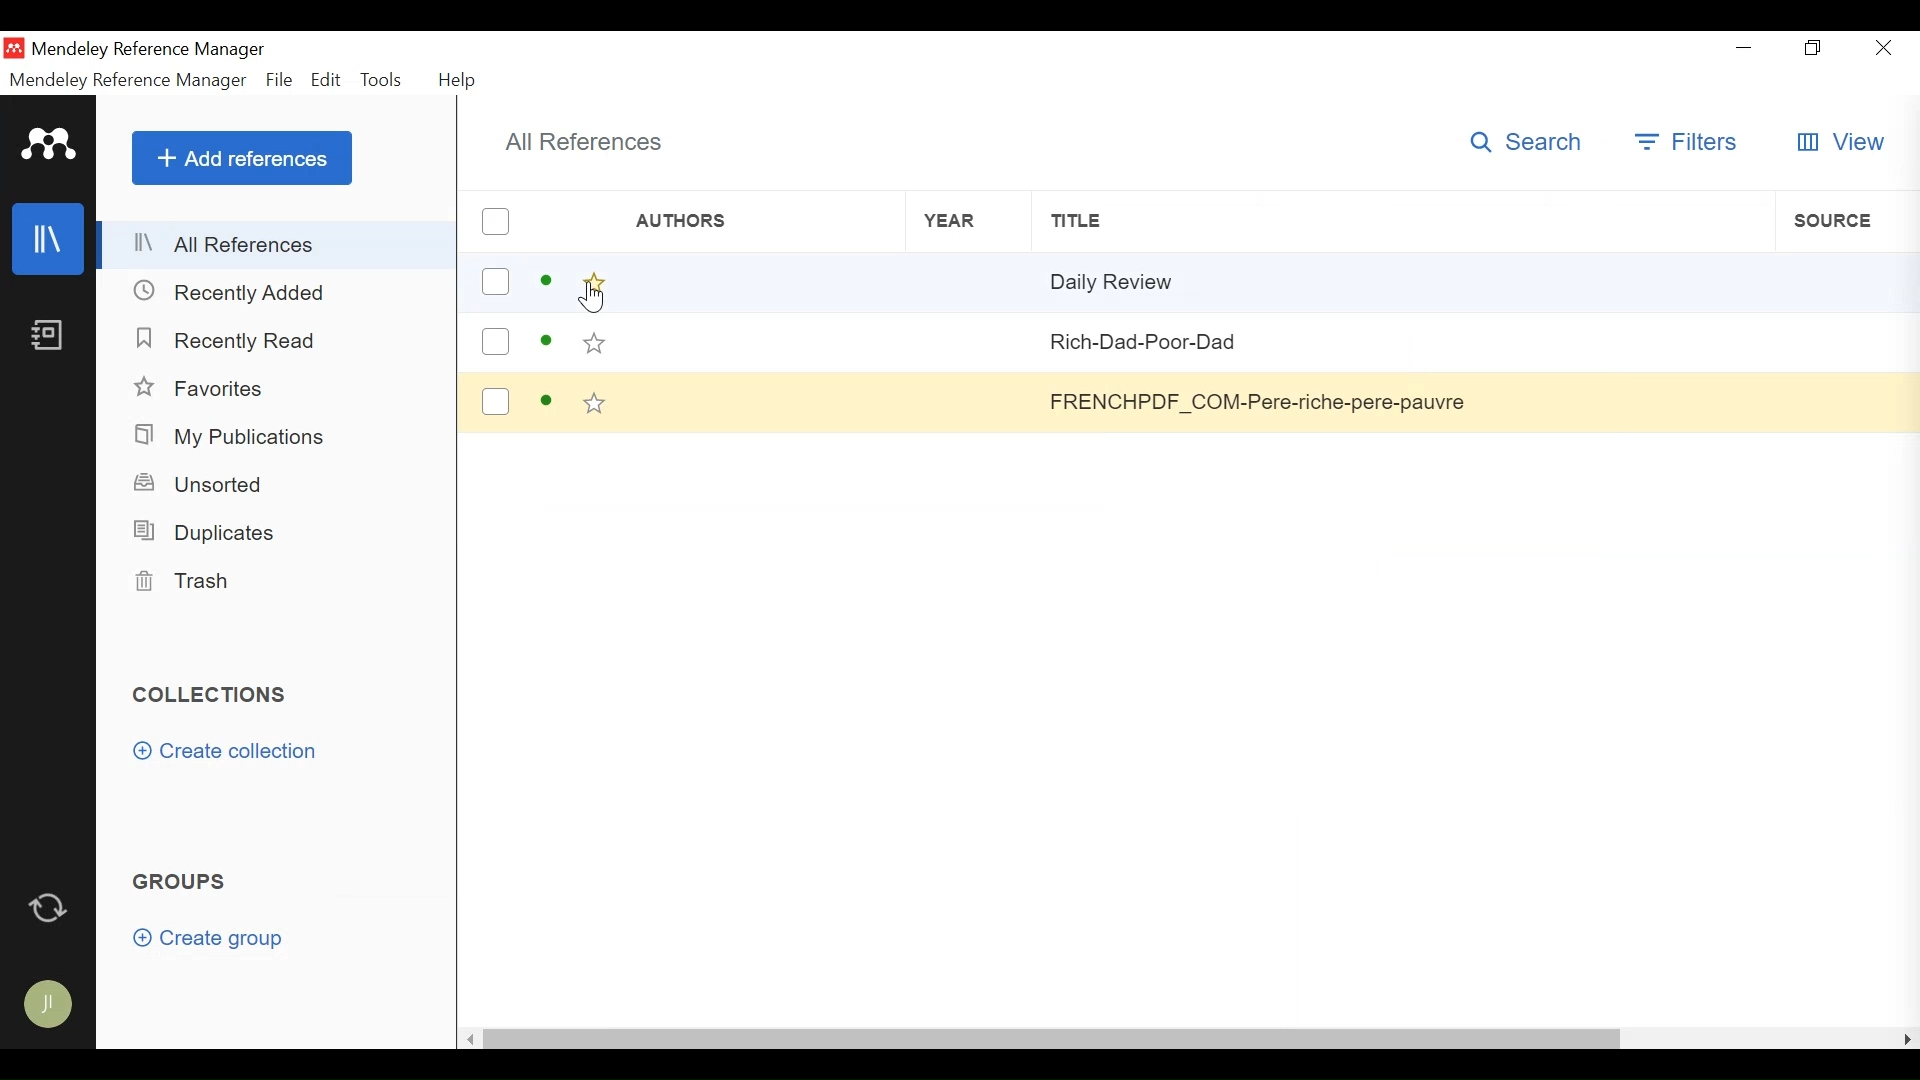 Image resolution: width=1920 pixels, height=1080 pixels. What do you see at coordinates (497, 280) in the screenshot?
I see `(un)select` at bounding box center [497, 280].